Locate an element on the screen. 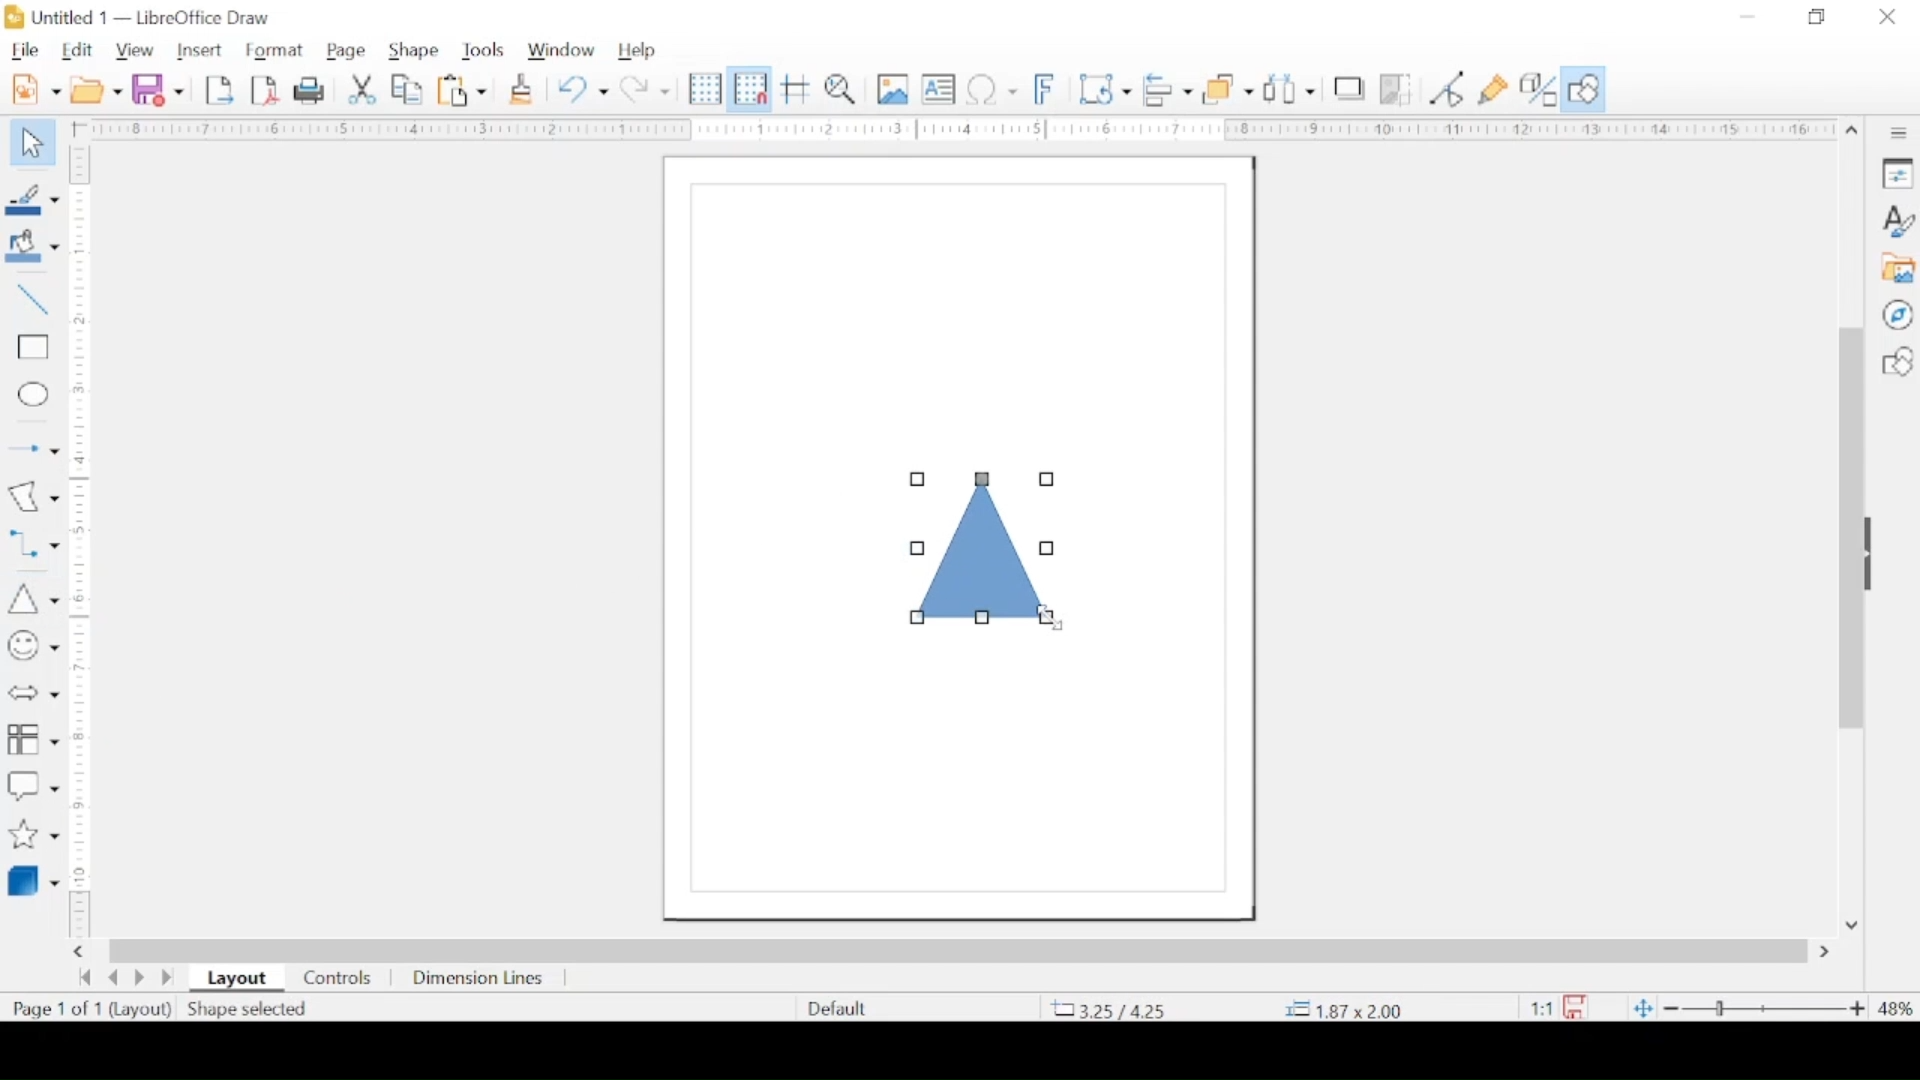 This screenshot has height=1080, width=1920. drag handle is located at coordinates (1876, 555).